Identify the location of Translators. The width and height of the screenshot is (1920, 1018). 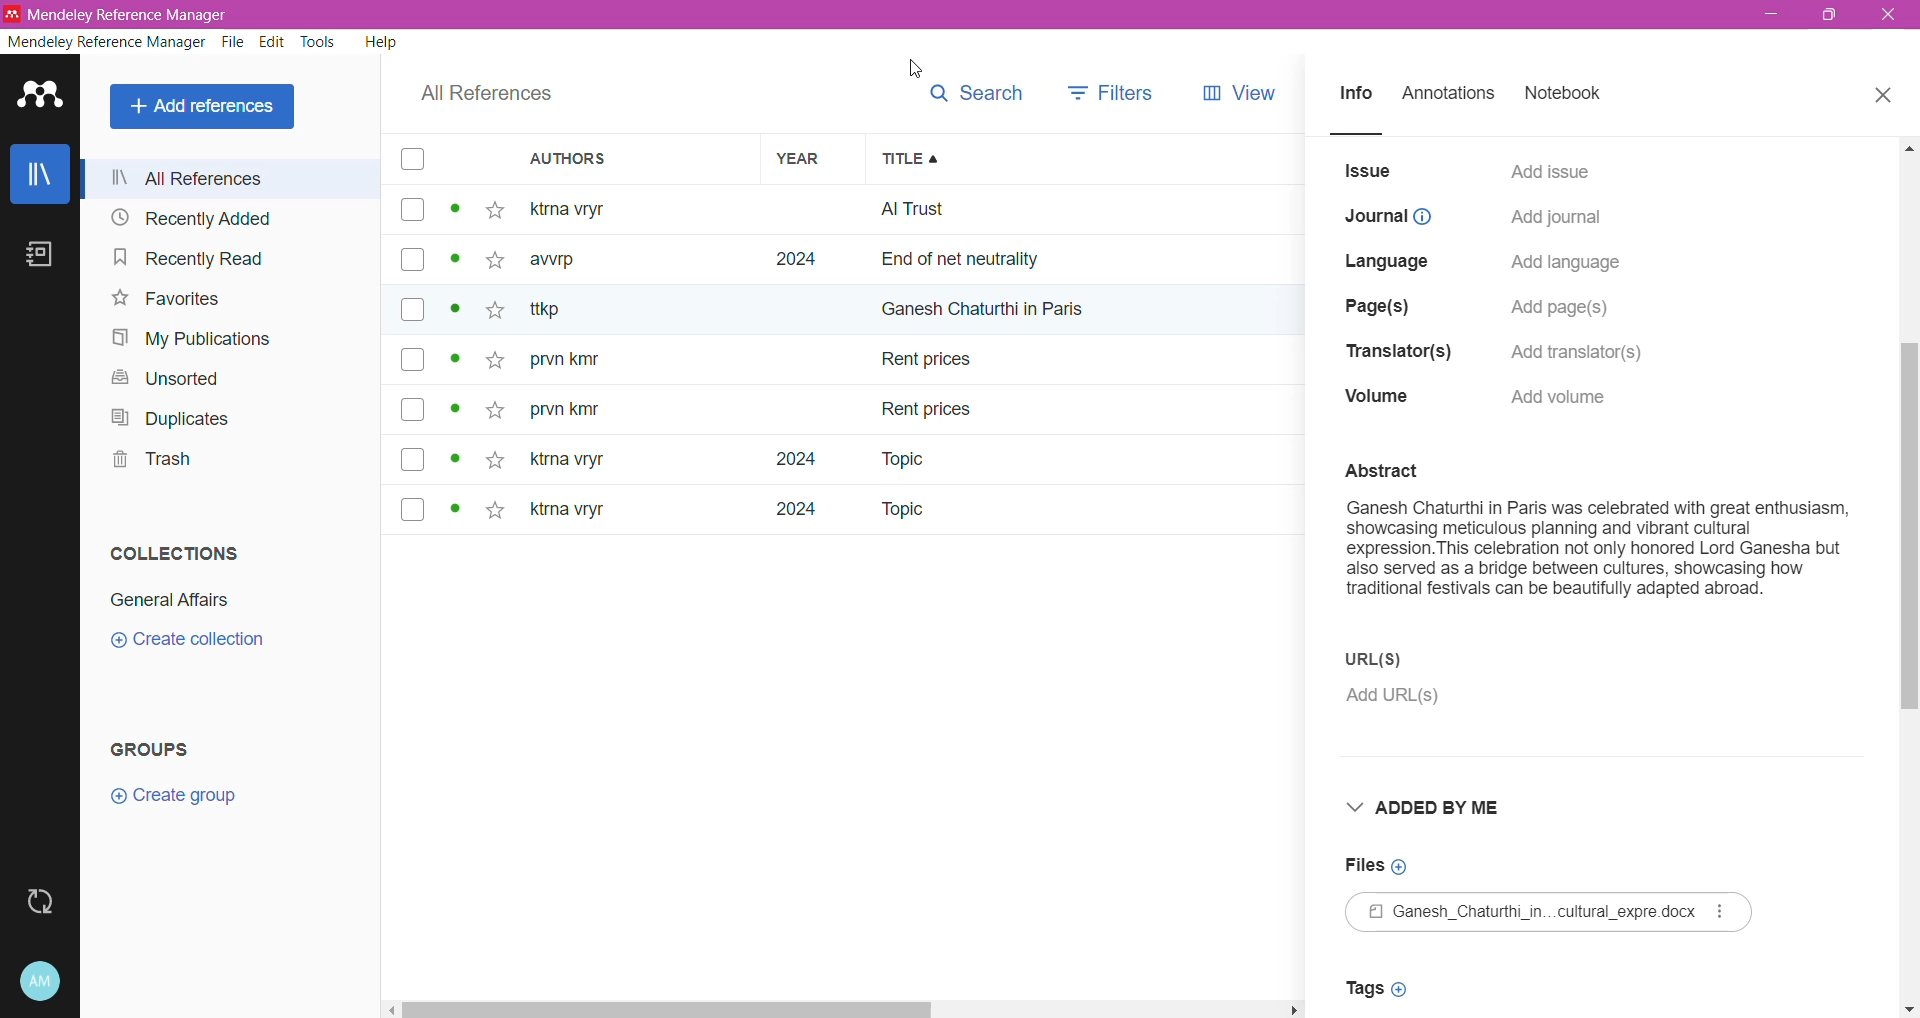
(1392, 353).